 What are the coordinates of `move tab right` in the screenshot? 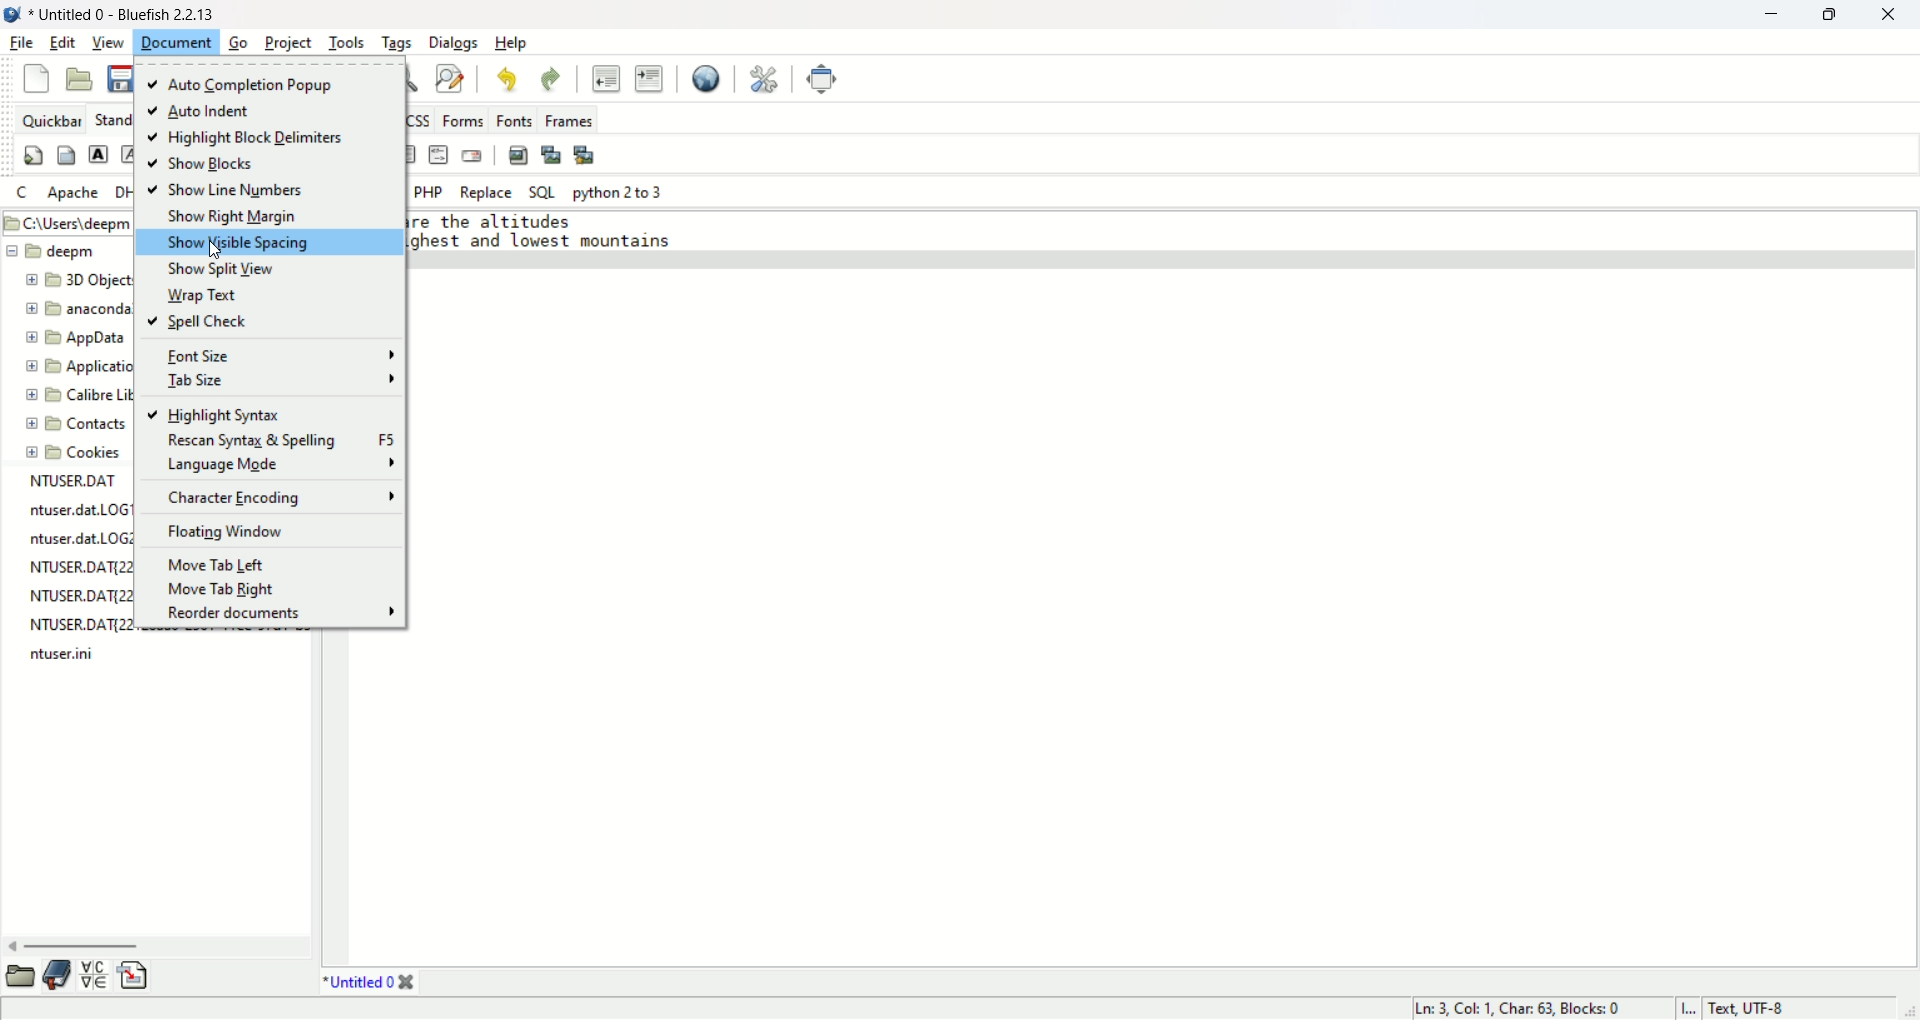 It's located at (225, 590).